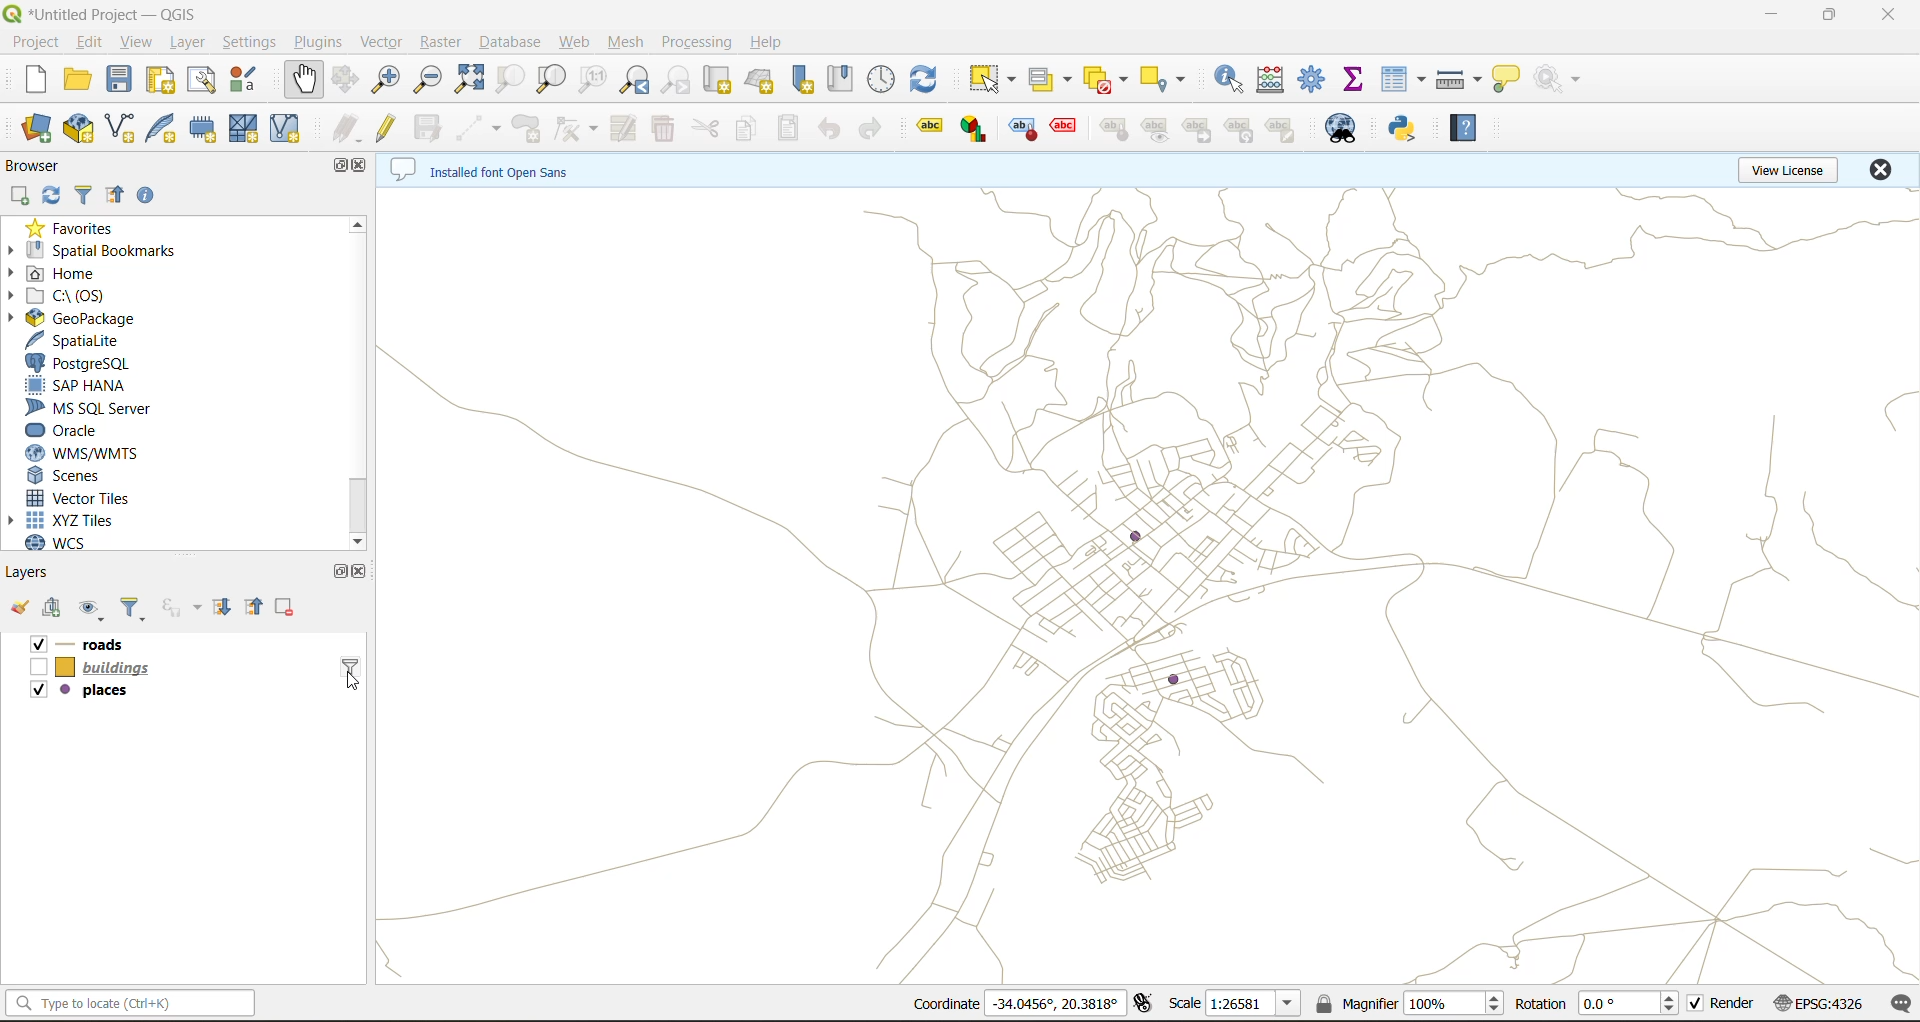  What do you see at coordinates (79, 226) in the screenshot?
I see `favorites` at bounding box center [79, 226].